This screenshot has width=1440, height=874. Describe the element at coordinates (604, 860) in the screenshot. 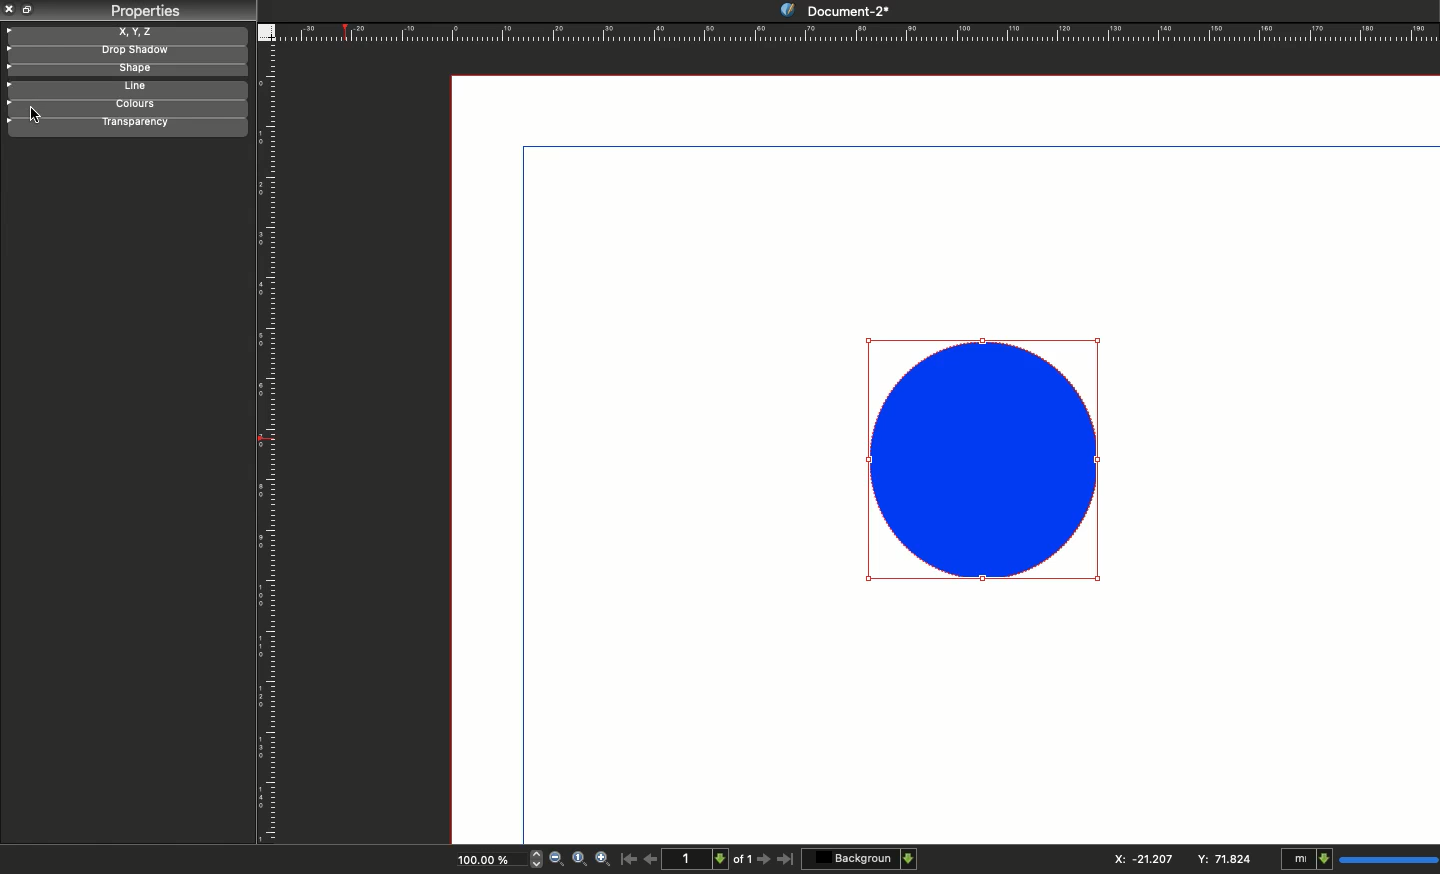

I see `Zoom in` at that location.